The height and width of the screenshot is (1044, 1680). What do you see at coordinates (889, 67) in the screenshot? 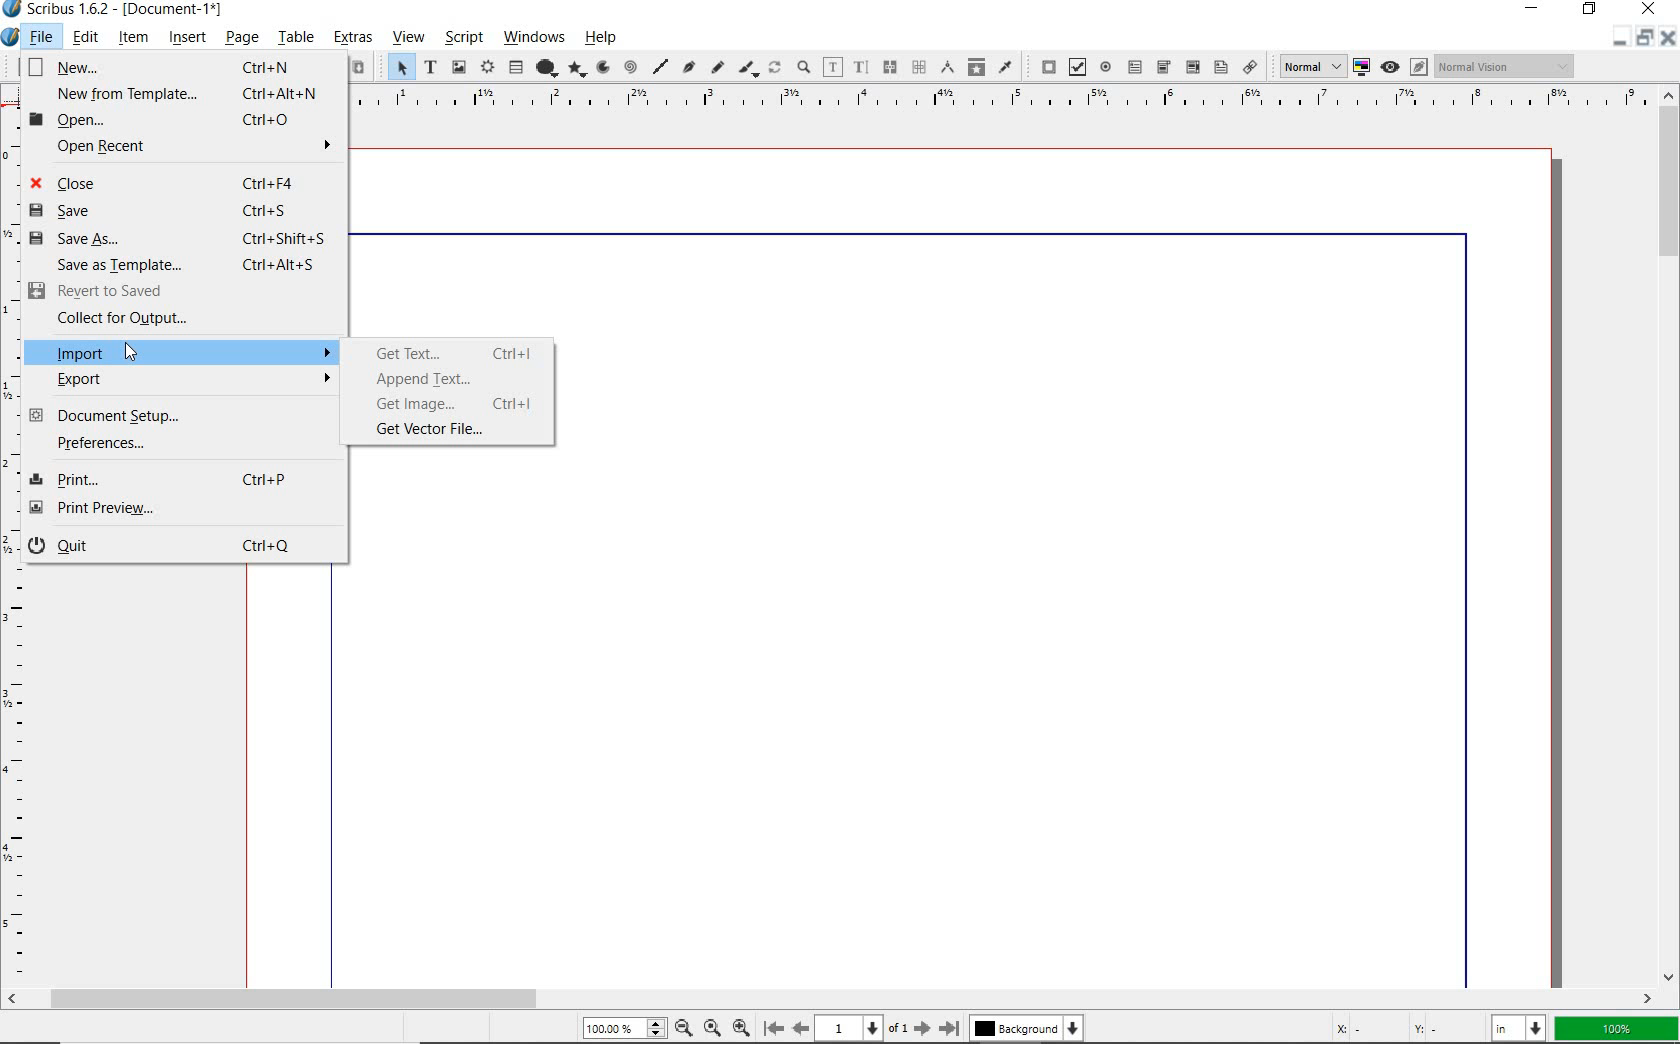
I see `link text frames` at bounding box center [889, 67].